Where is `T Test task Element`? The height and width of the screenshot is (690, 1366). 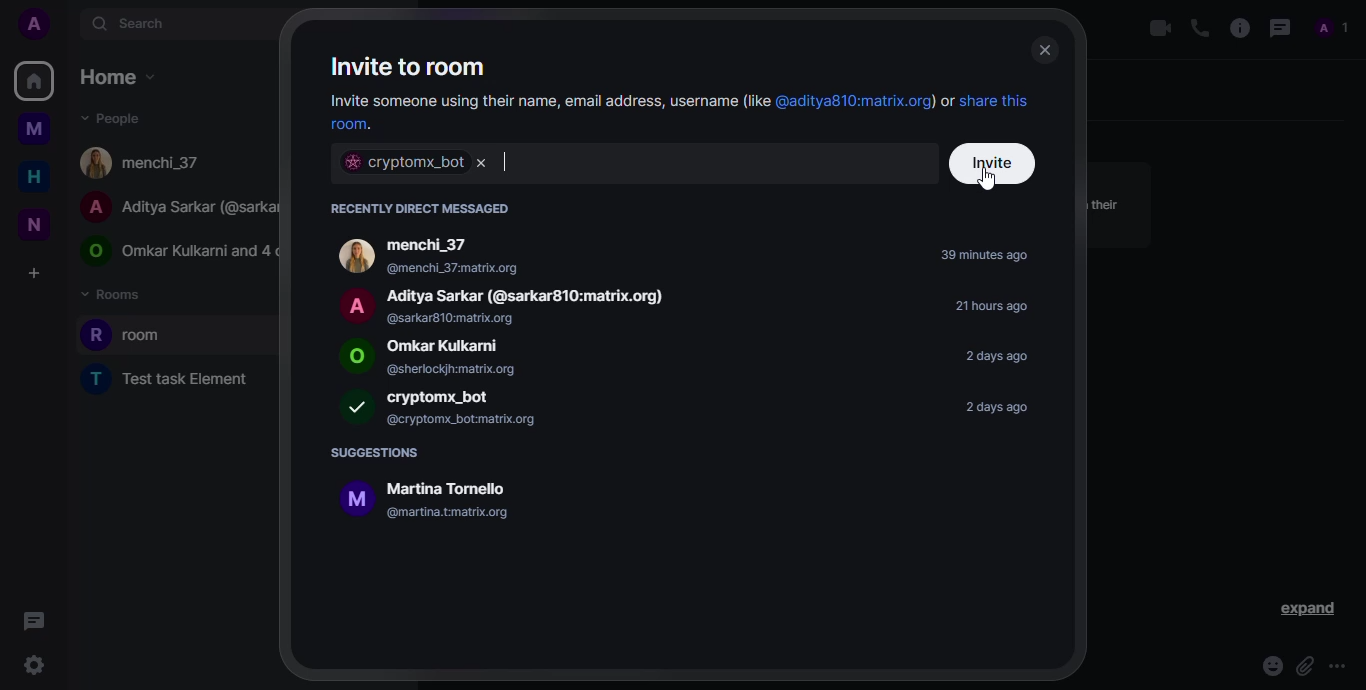 T Test task Element is located at coordinates (166, 381).